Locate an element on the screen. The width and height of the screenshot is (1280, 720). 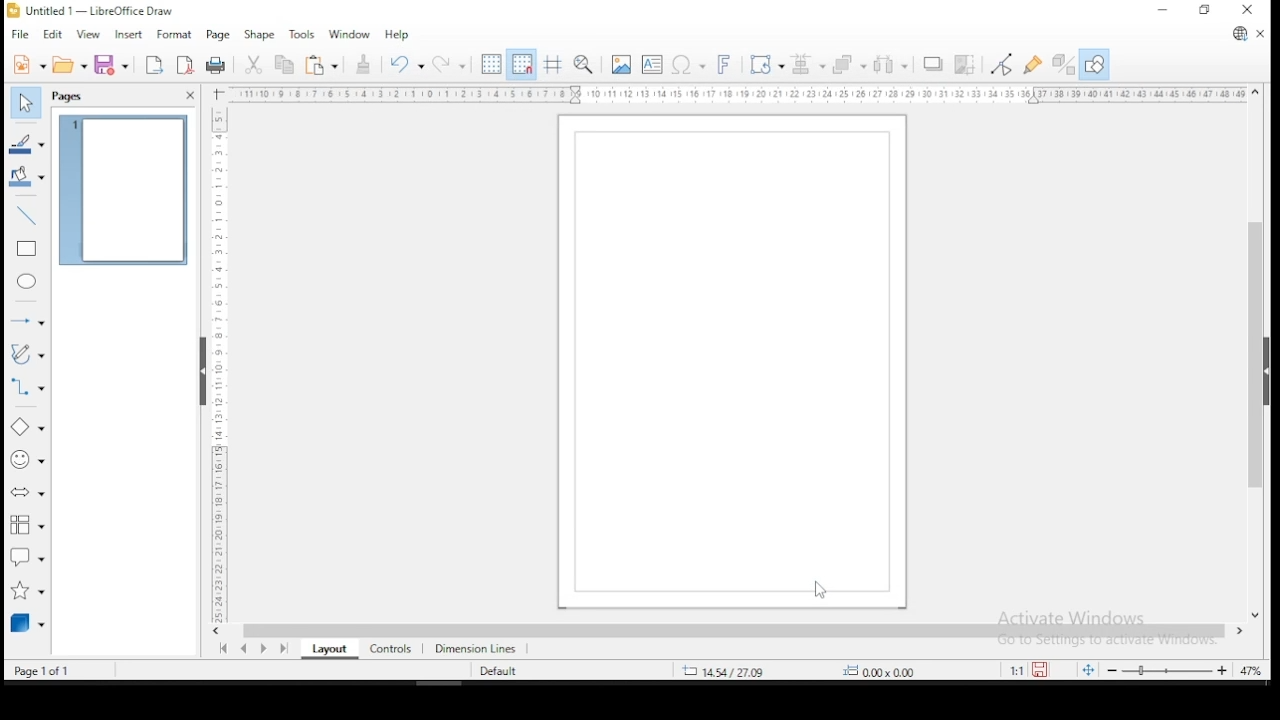
window is located at coordinates (349, 36).